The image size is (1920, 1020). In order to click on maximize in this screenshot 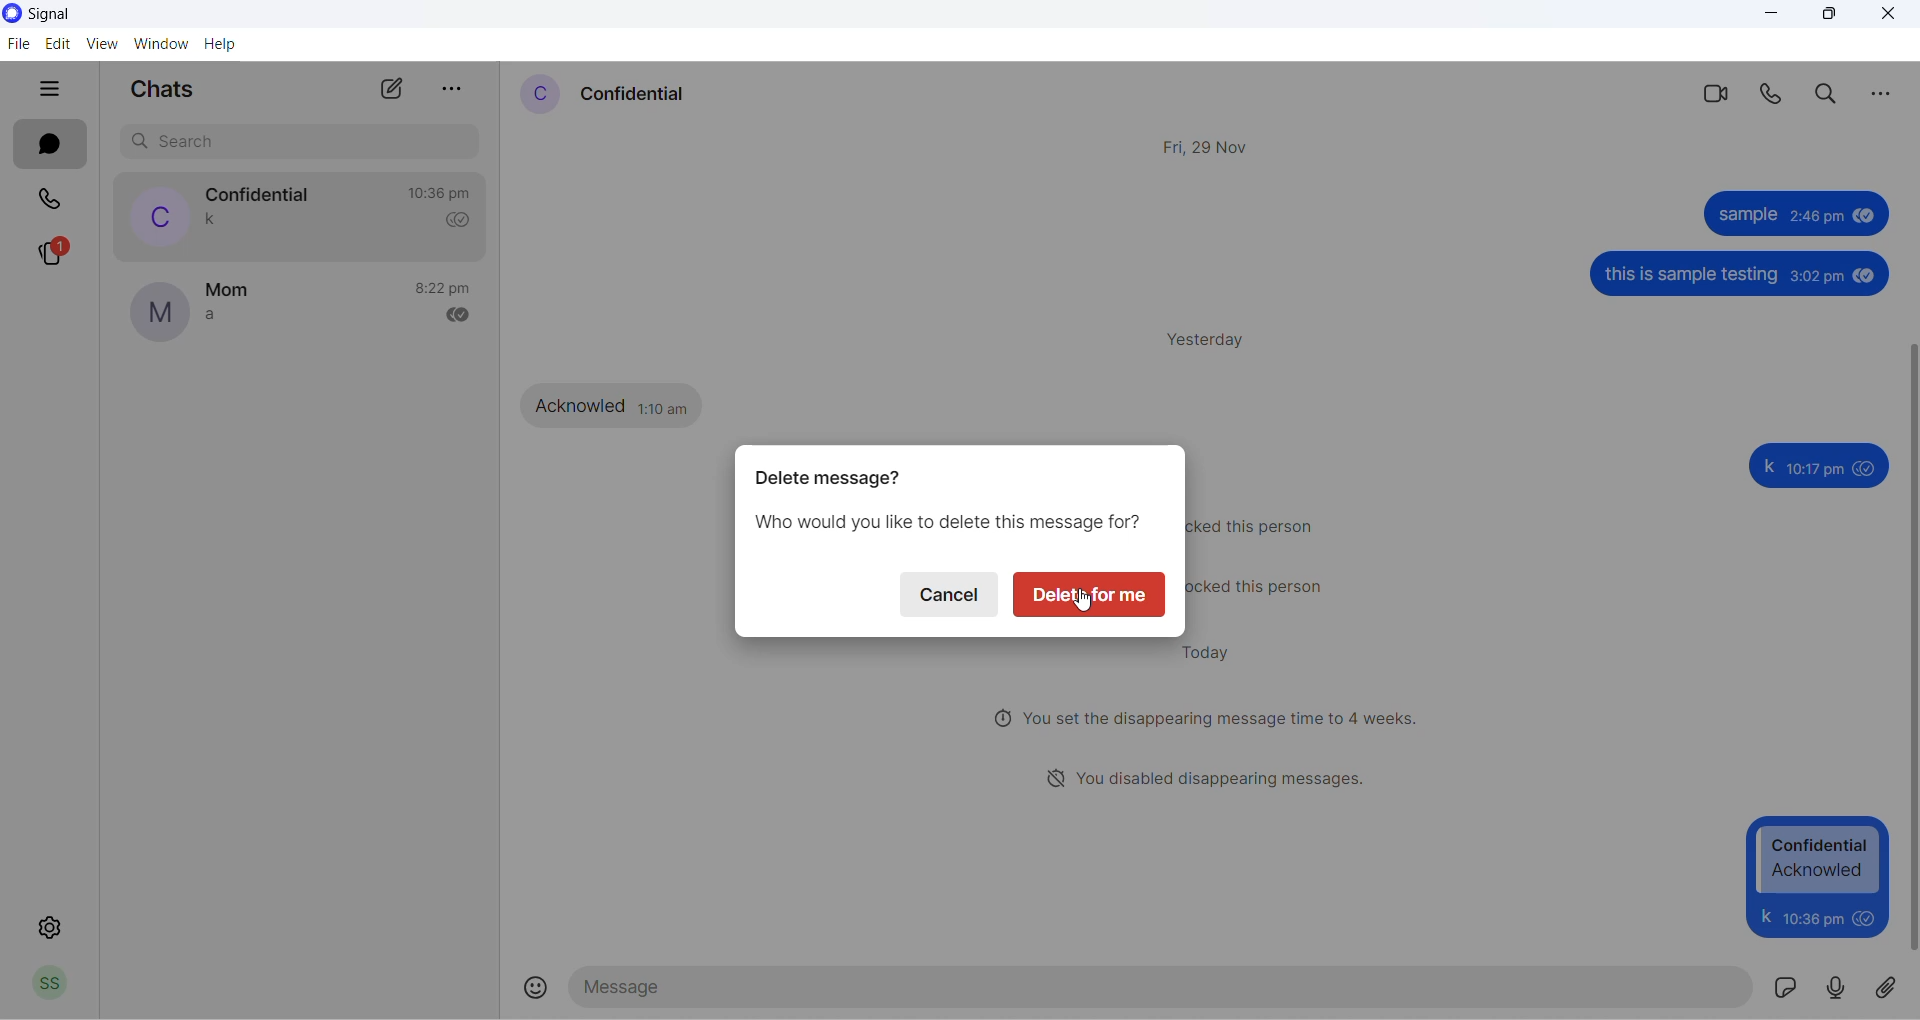, I will do `click(1828, 15)`.